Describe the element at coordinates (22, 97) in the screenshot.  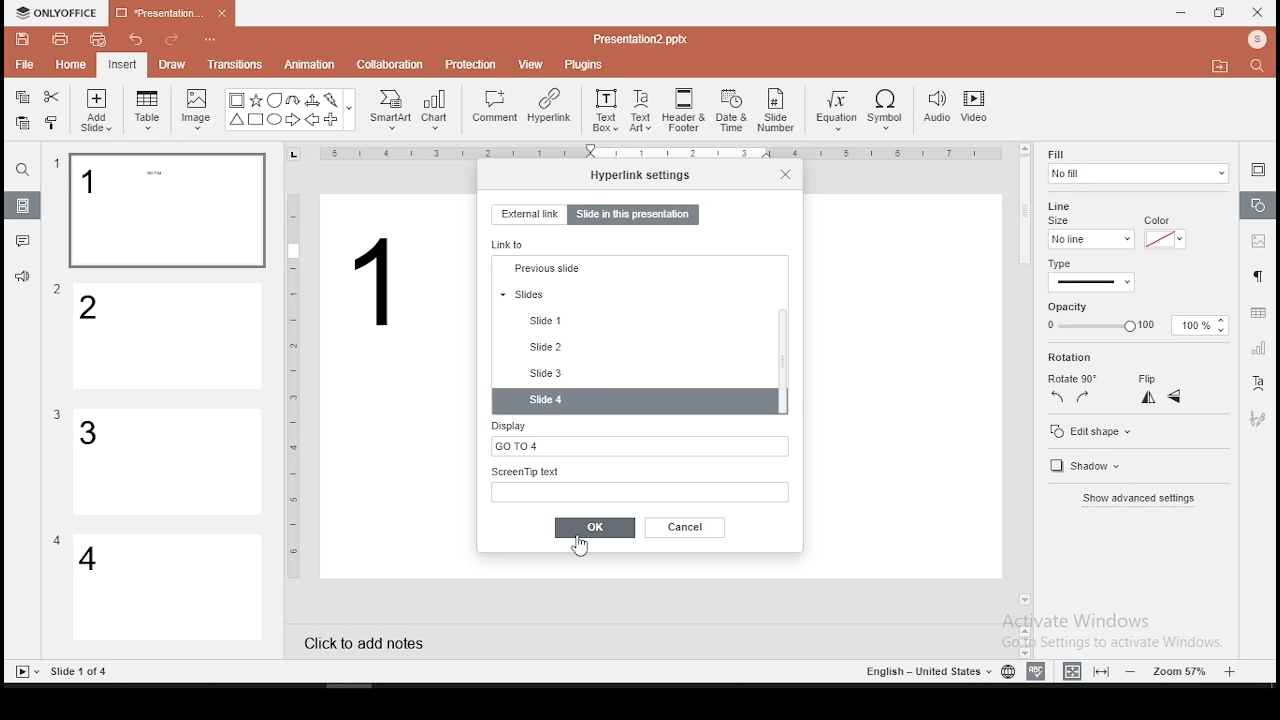
I see `copy` at that location.